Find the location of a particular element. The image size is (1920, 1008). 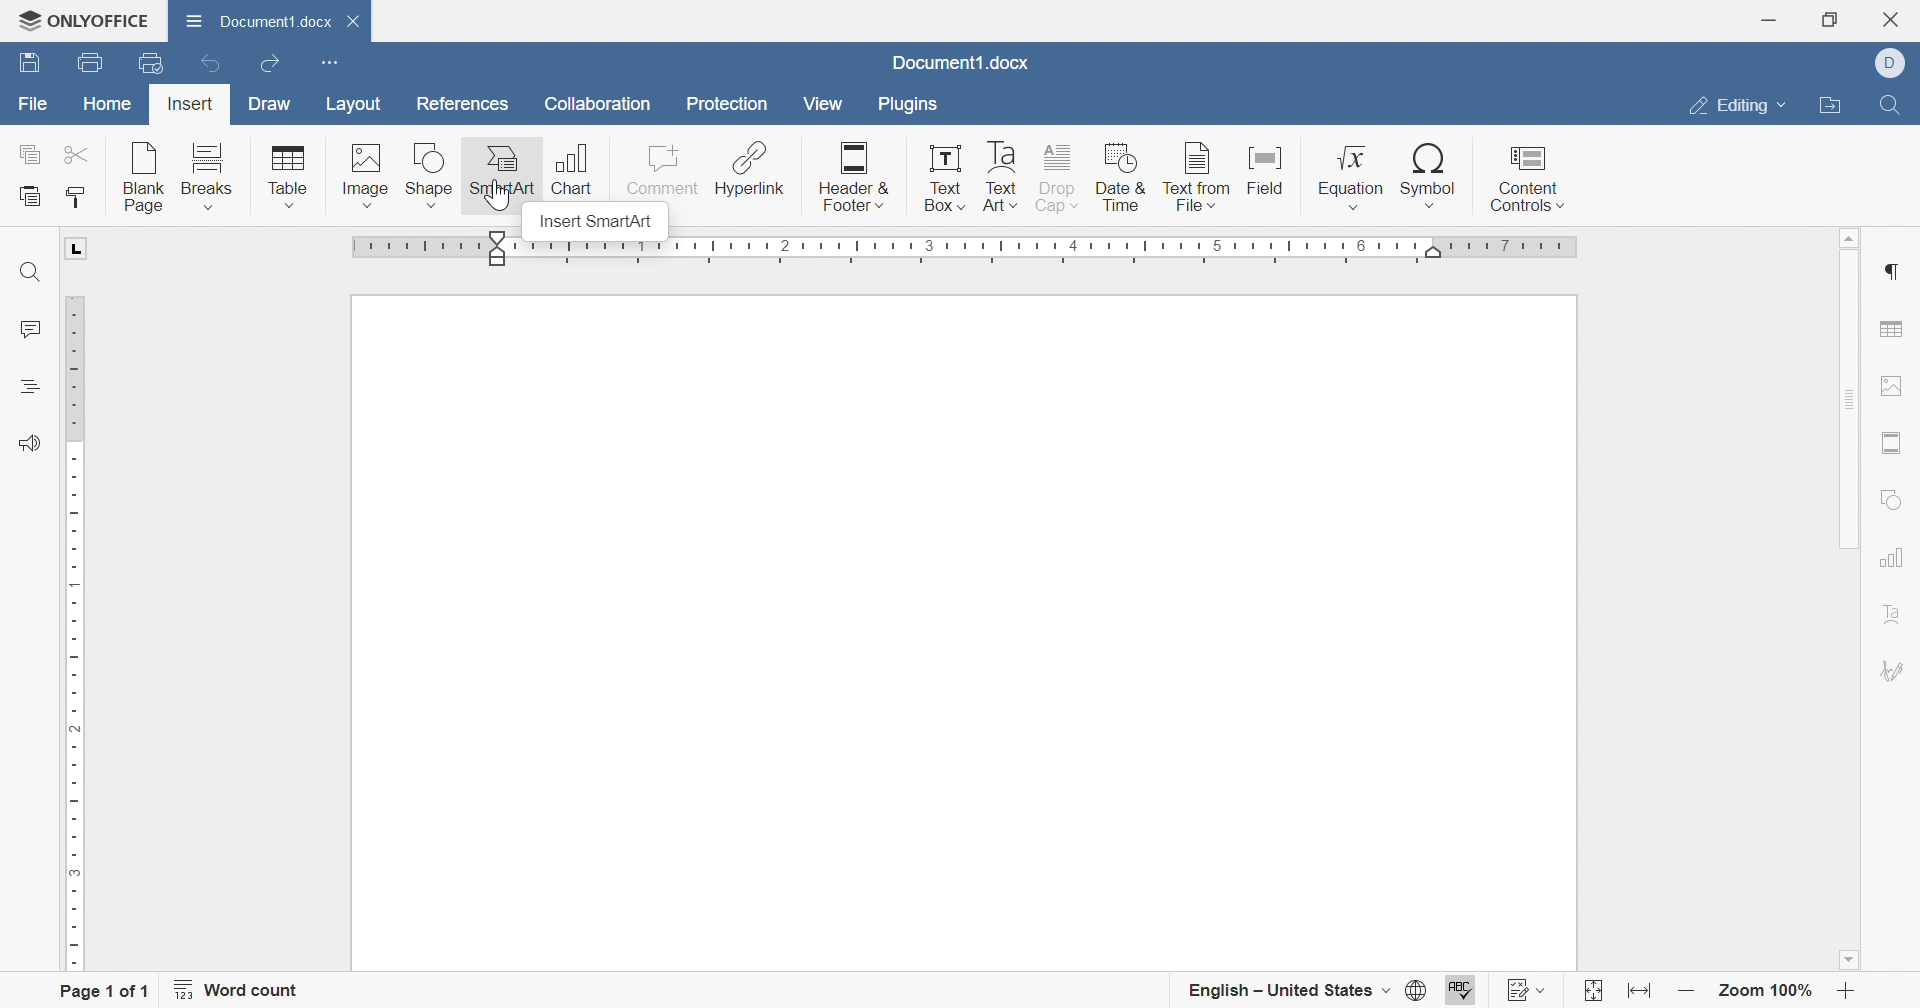

Text box is located at coordinates (949, 181).